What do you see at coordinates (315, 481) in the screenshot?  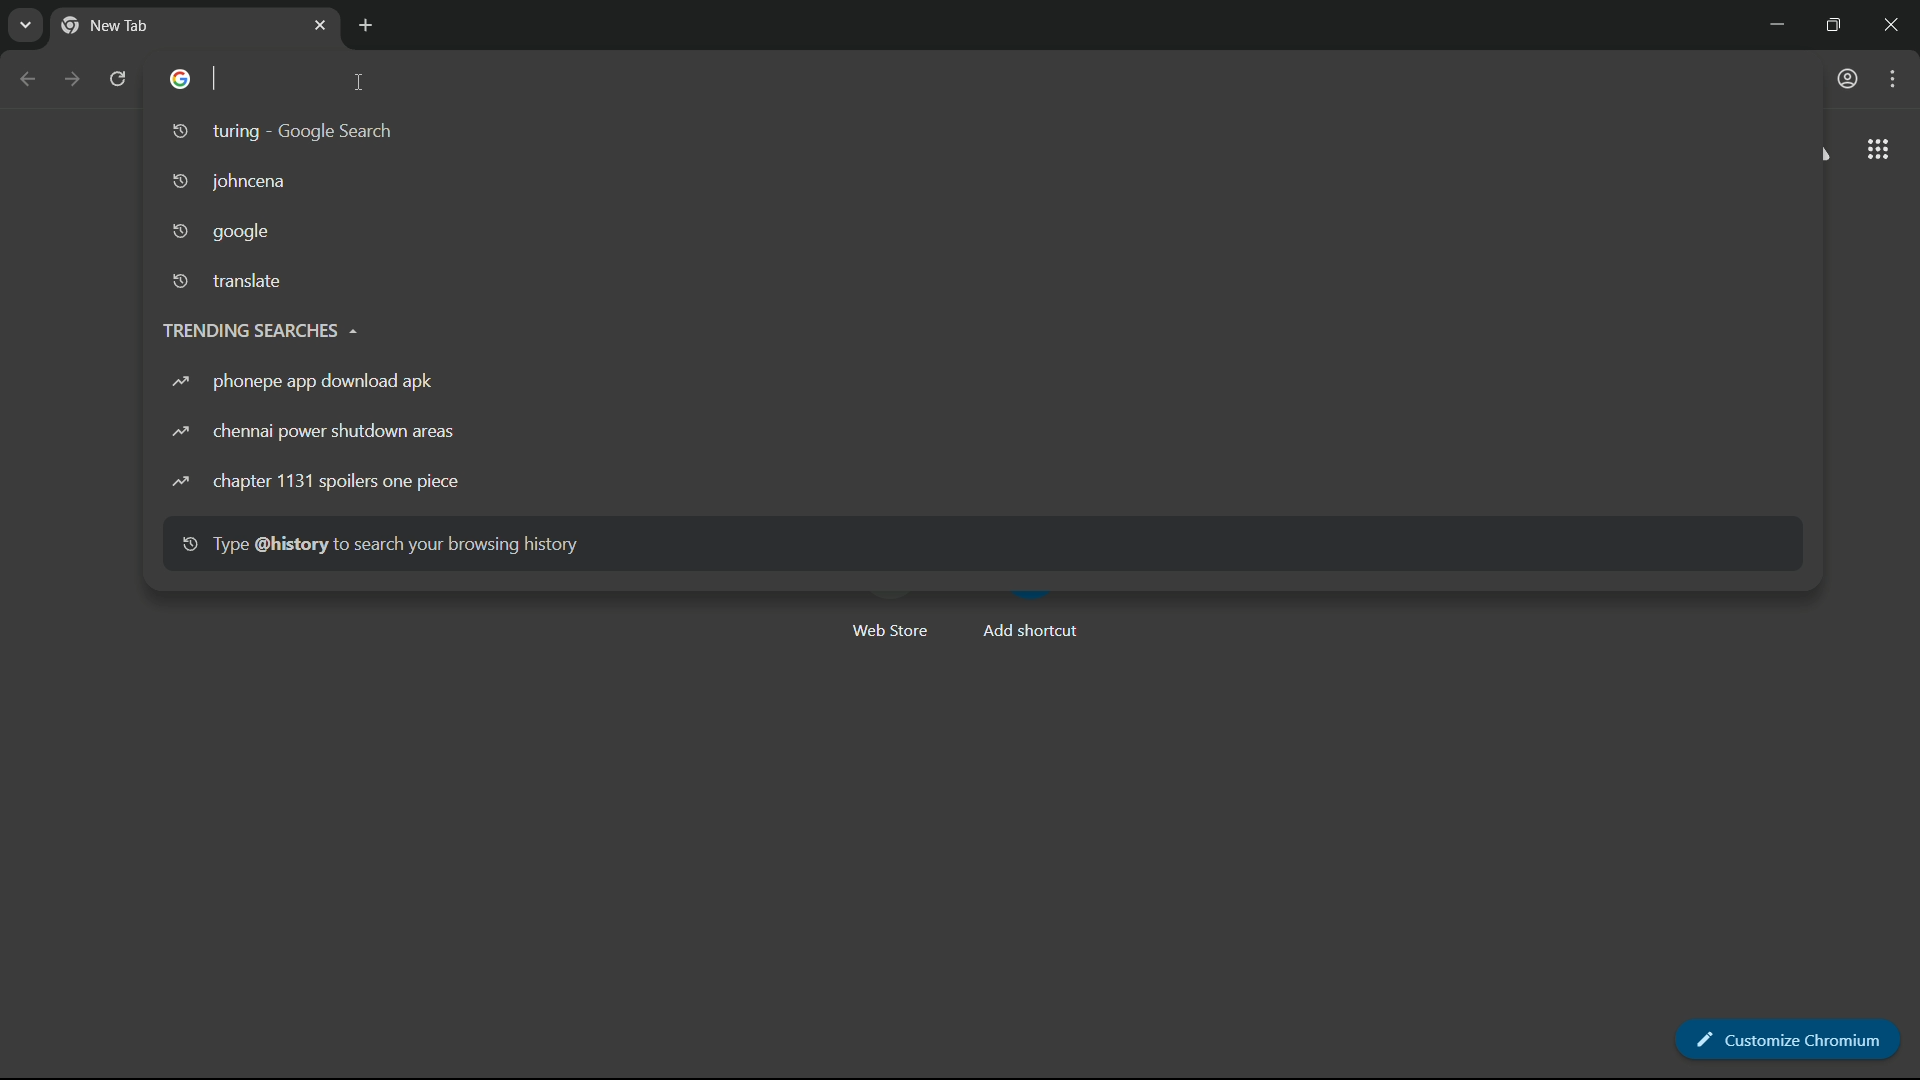 I see `chapter 1131 spoilers one piece` at bounding box center [315, 481].